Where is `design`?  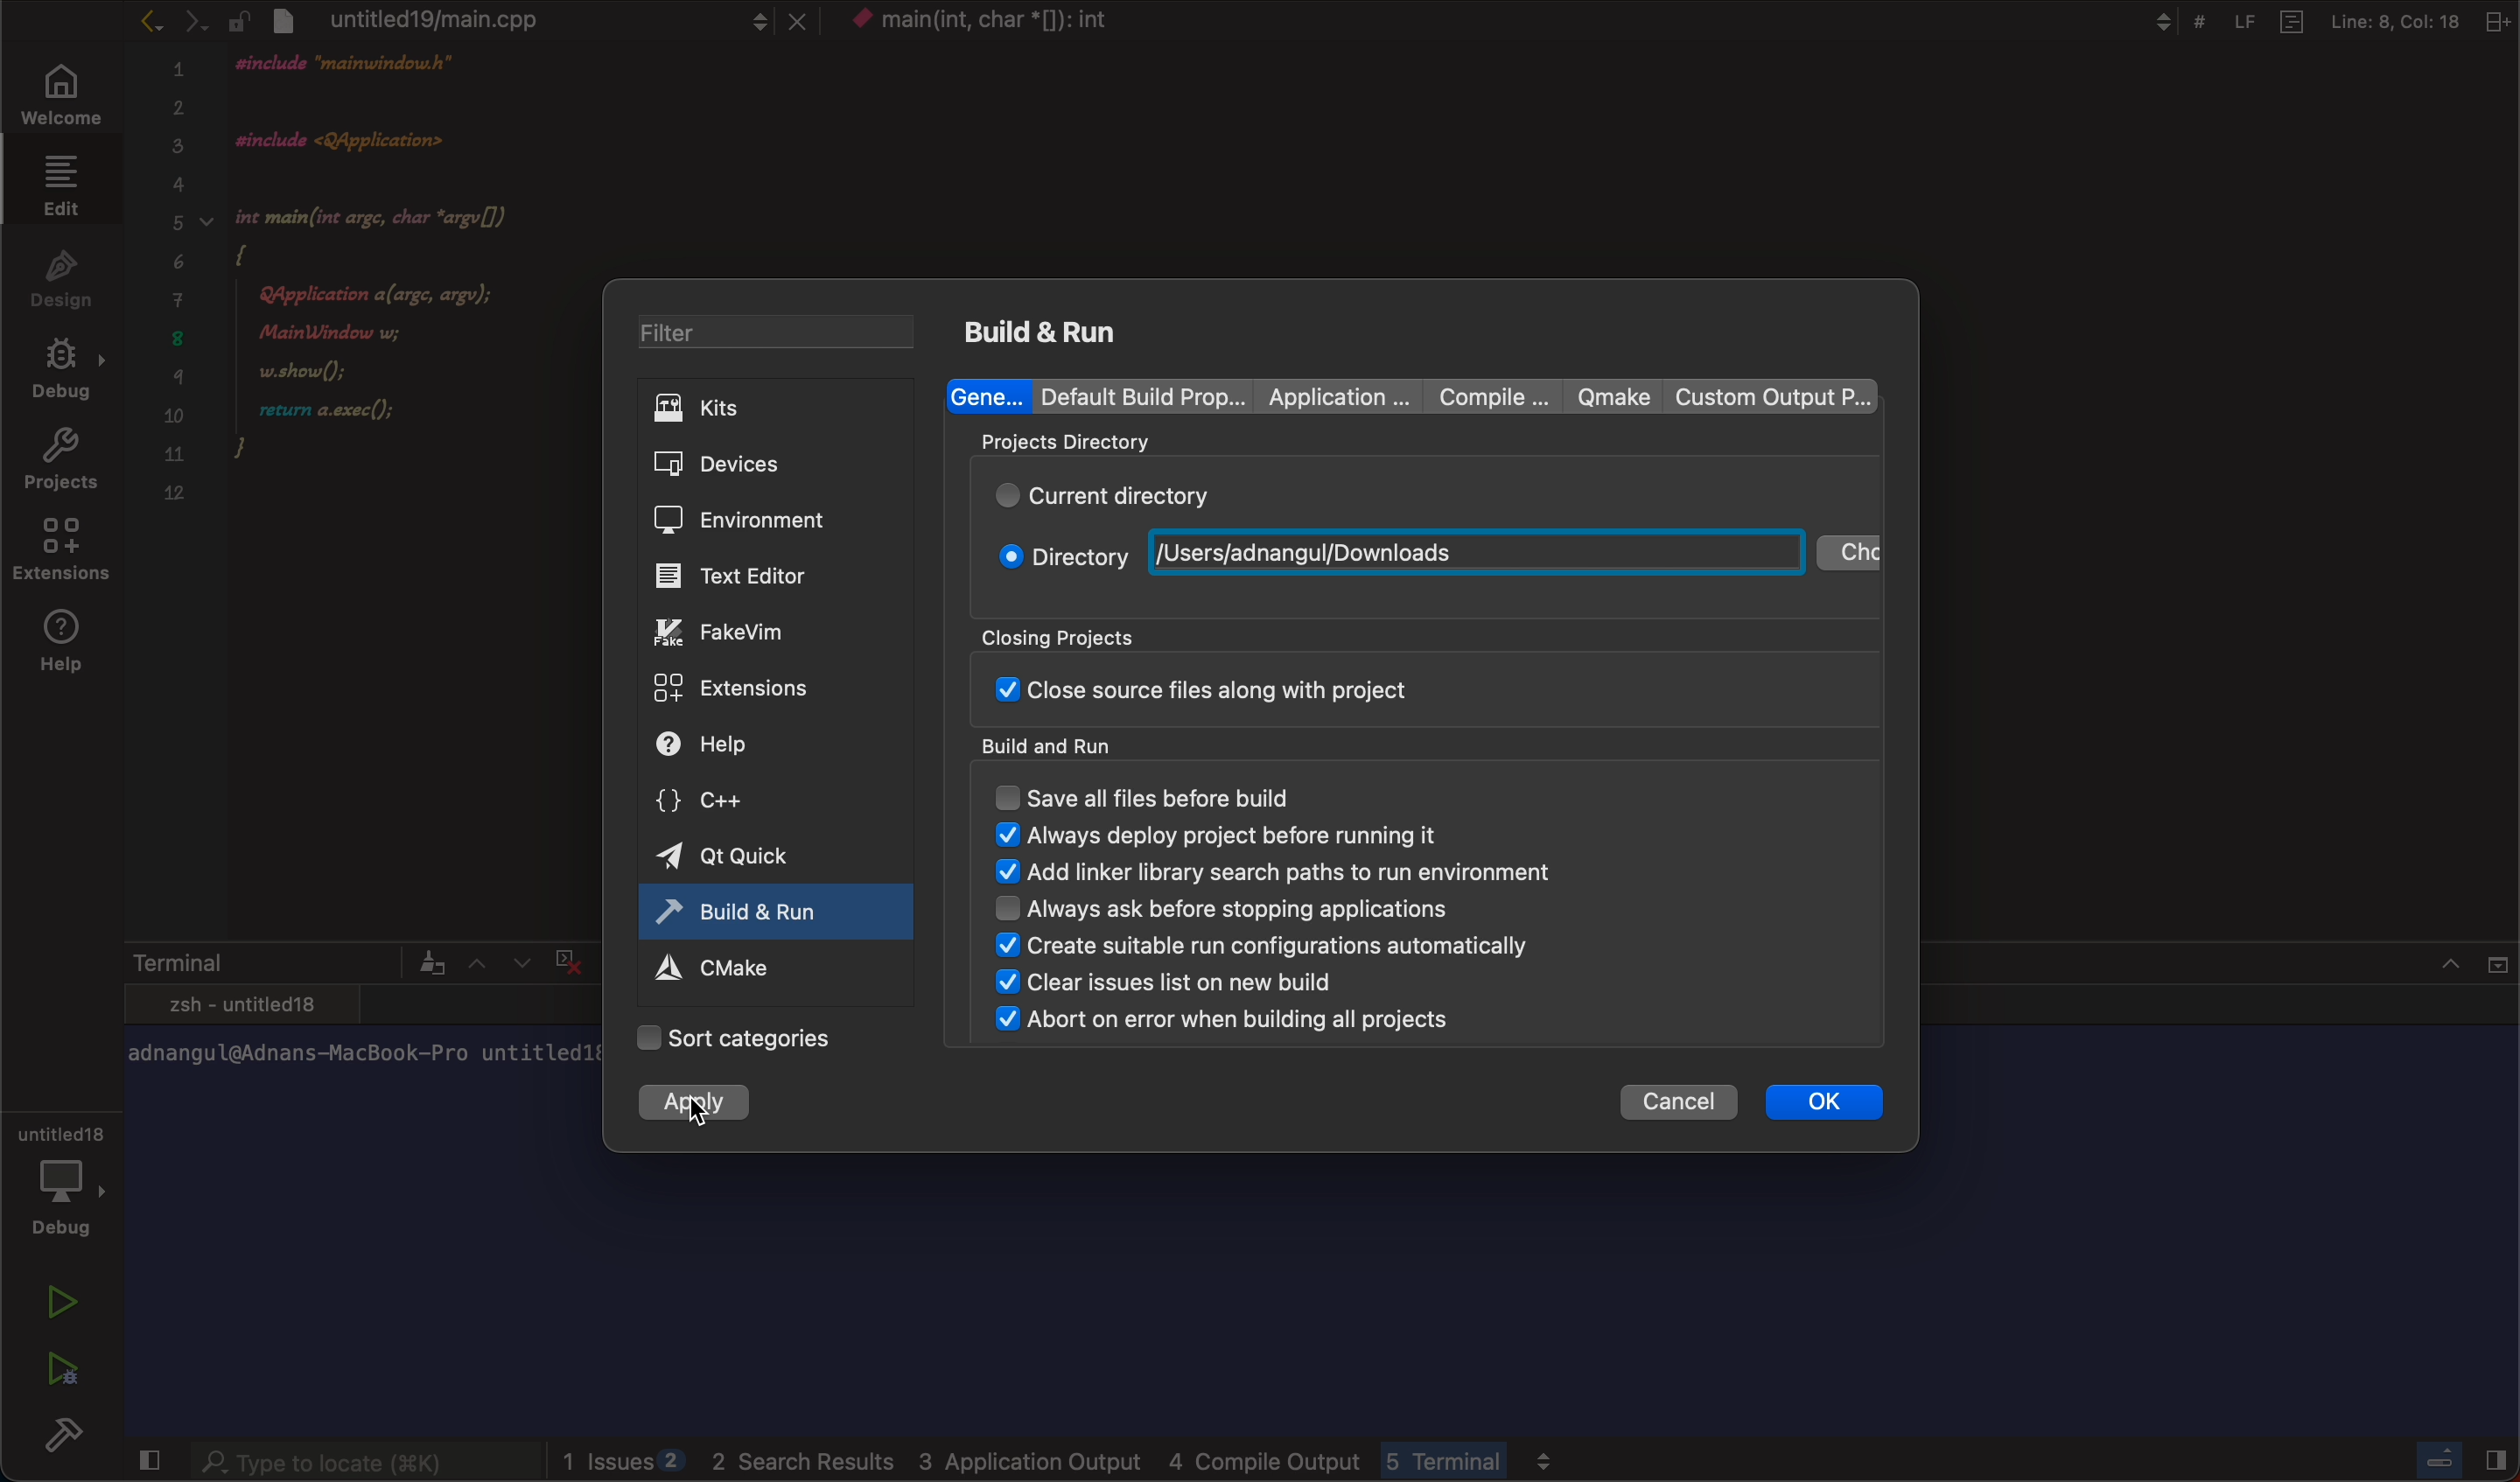 design is located at coordinates (64, 273).